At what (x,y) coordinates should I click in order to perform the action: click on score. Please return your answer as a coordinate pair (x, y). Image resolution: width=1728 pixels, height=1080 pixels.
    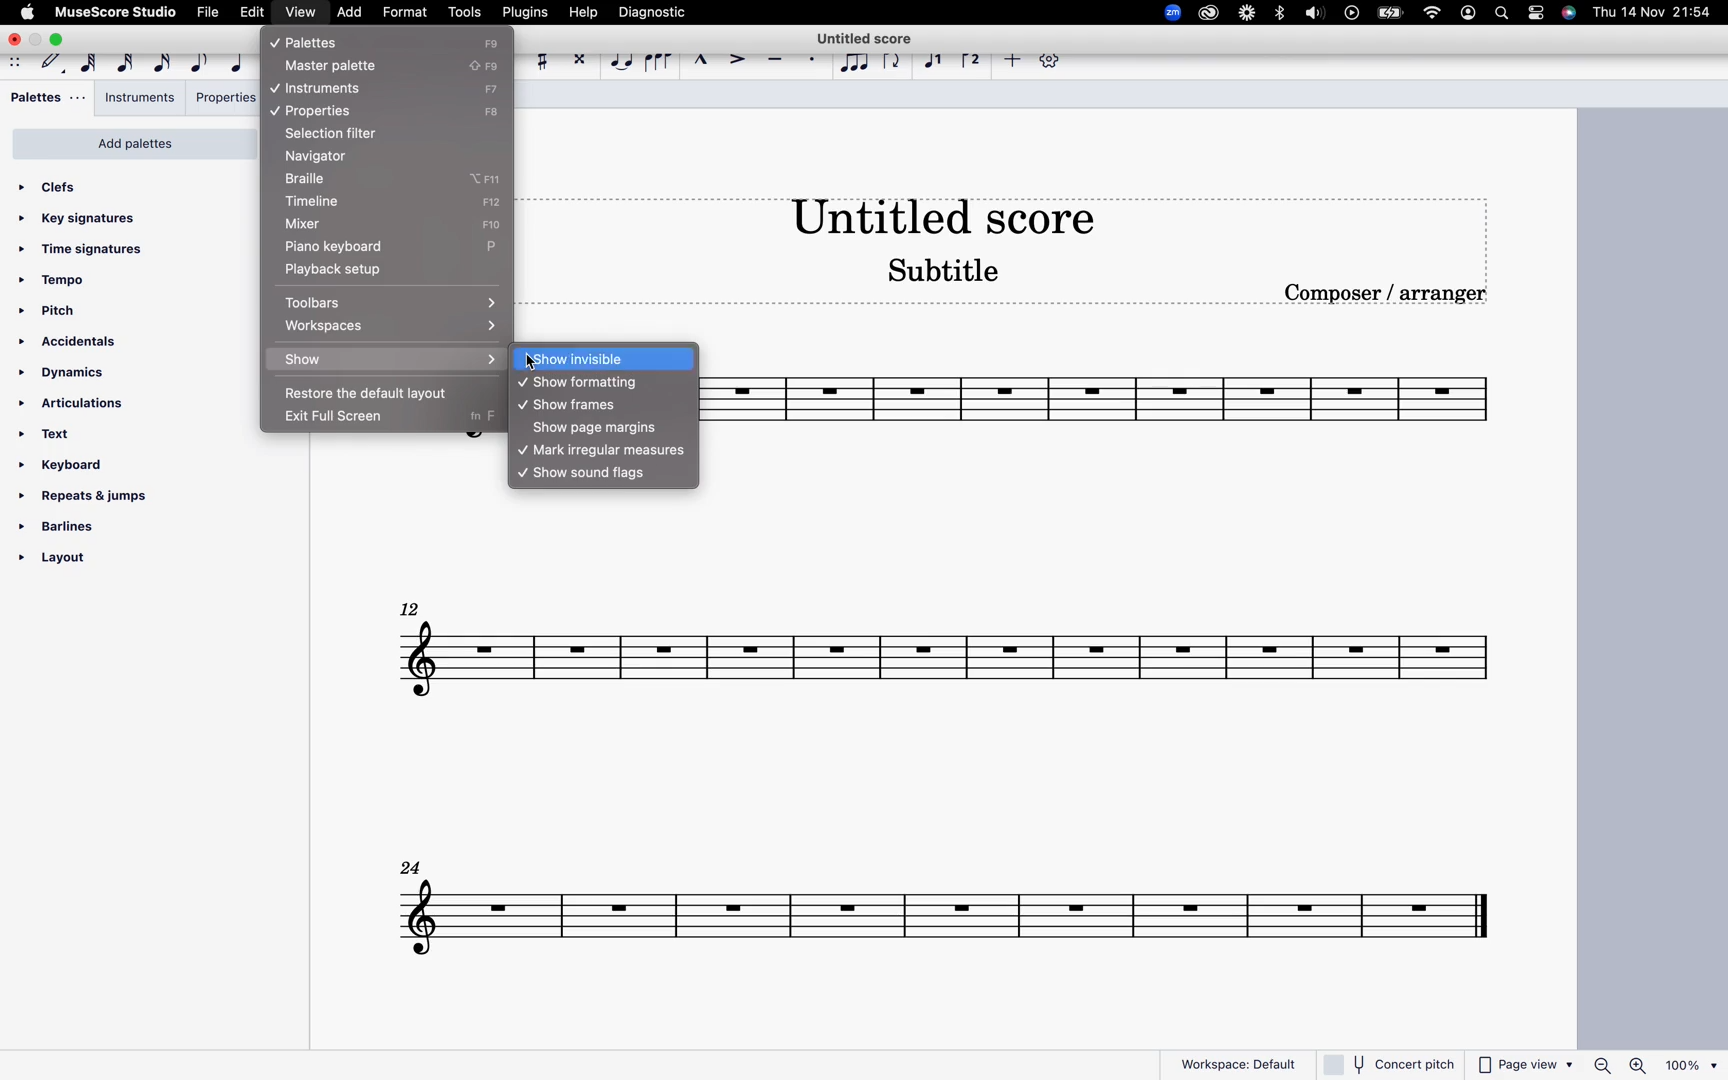
    Looking at the image, I should click on (943, 649).